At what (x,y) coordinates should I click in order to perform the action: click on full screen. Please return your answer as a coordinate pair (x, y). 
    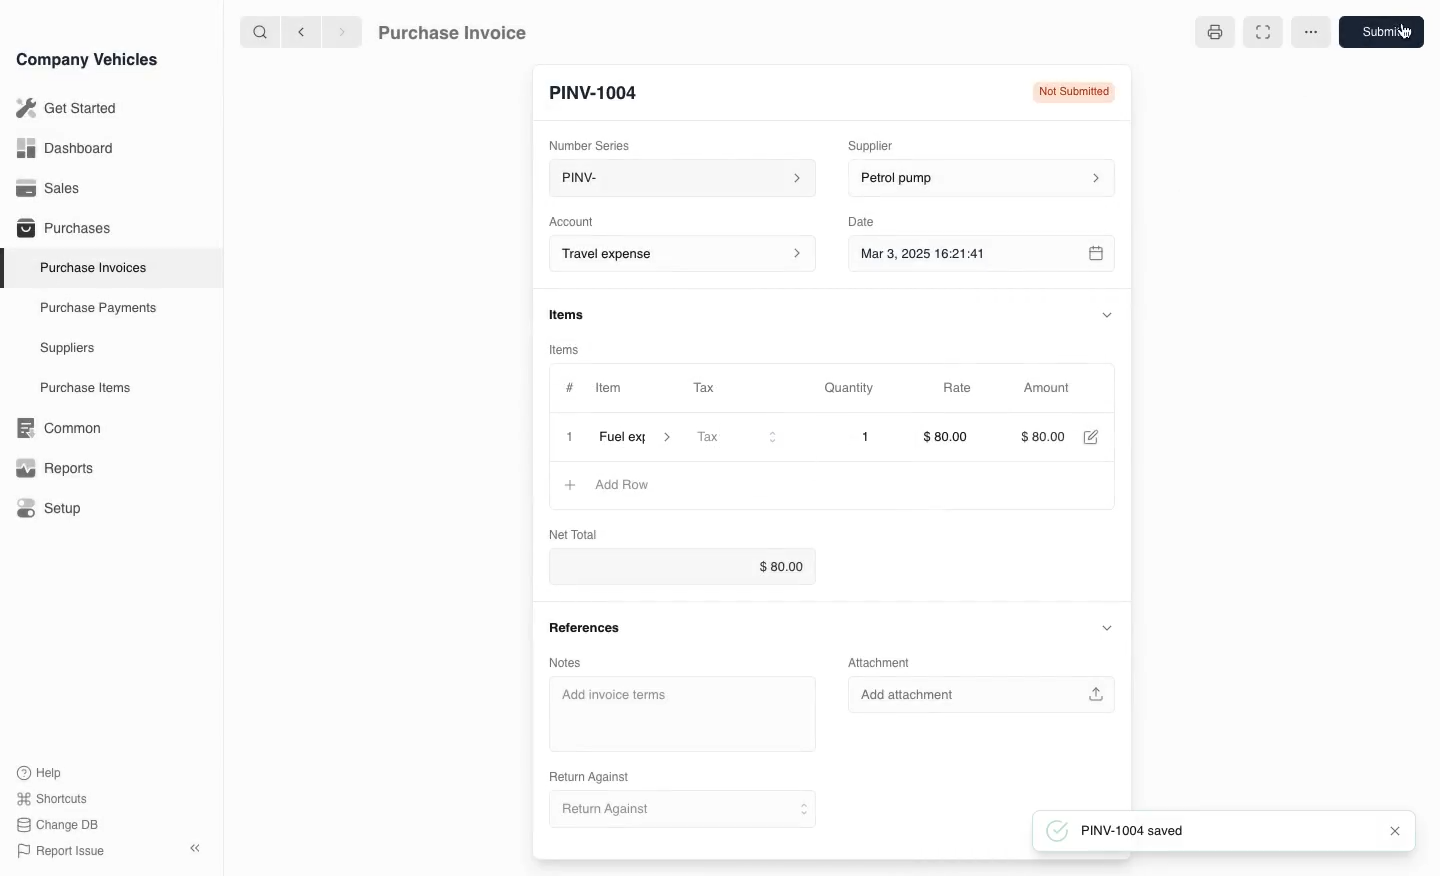
    Looking at the image, I should click on (1260, 32).